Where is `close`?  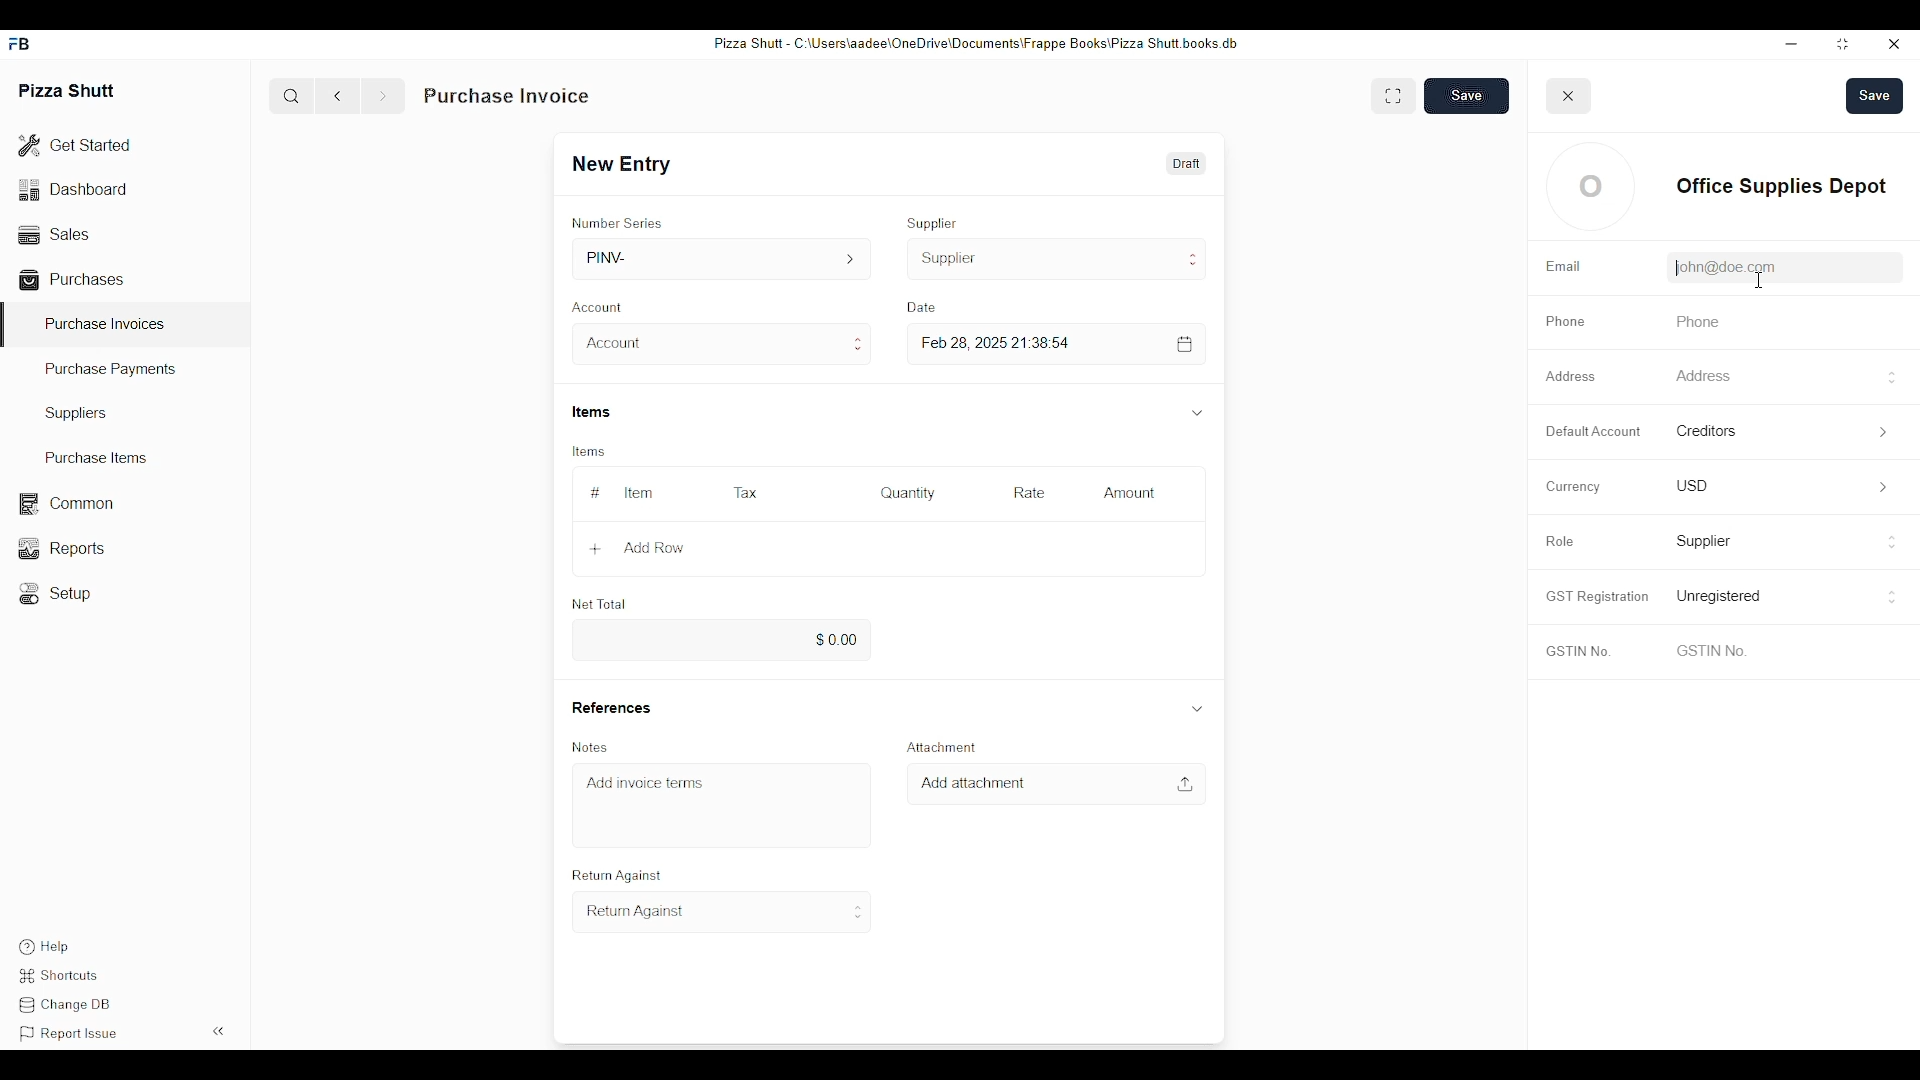
close is located at coordinates (1569, 96).